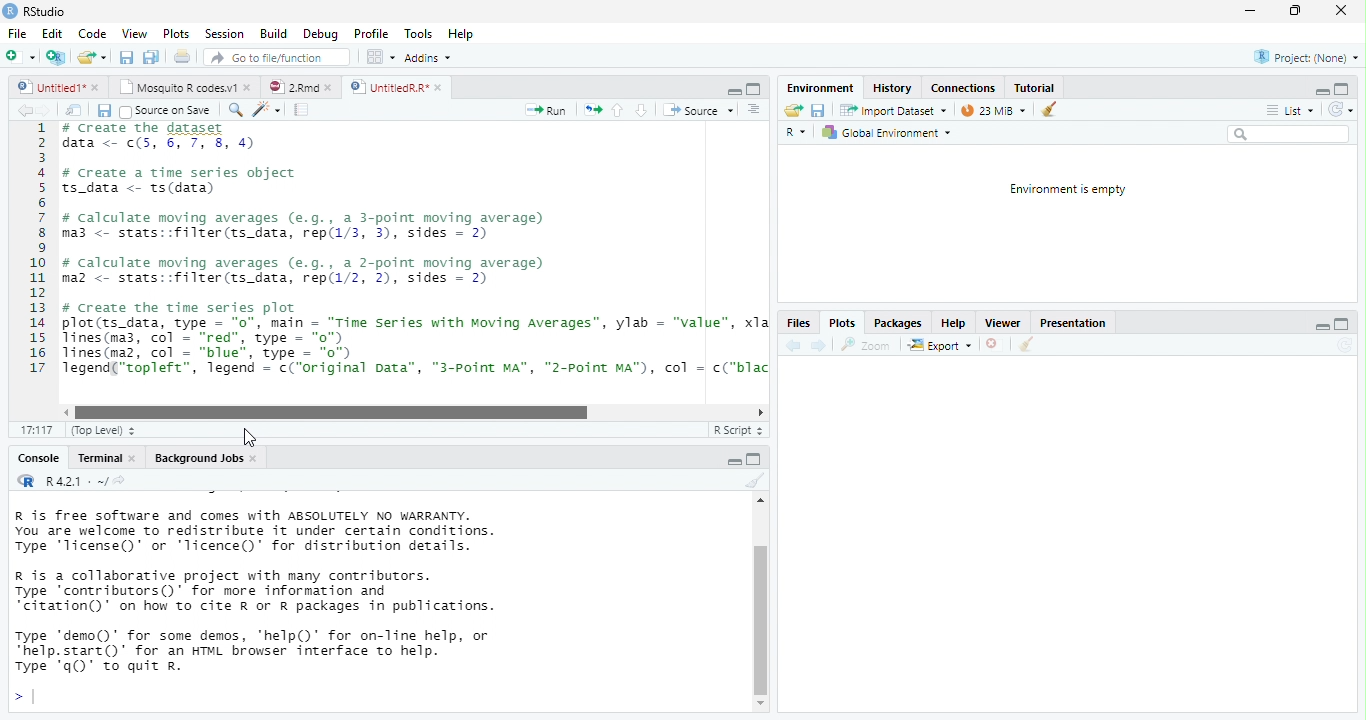  What do you see at coordinates (1323, 329) in the screenshot?
I see `minimize` at bounding box center [1323, 329].